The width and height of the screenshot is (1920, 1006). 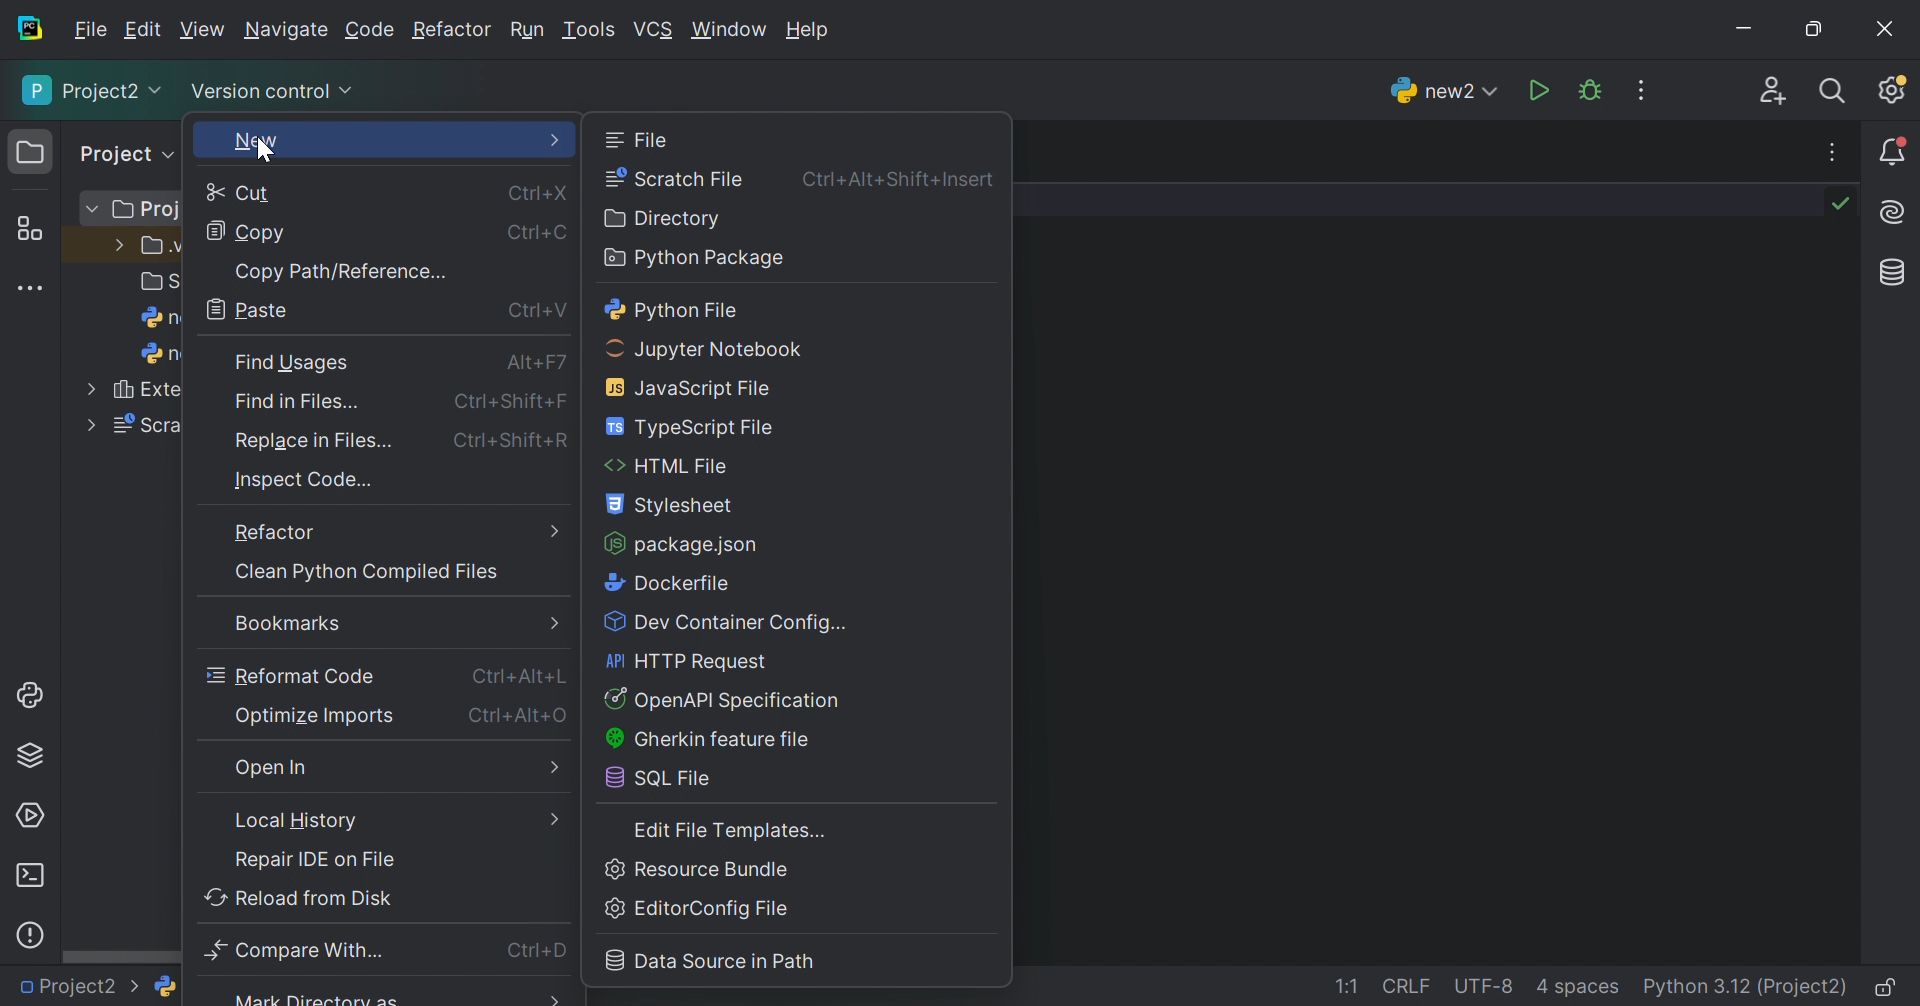 I want to click on Mark Directory as, so click(x=318, y=999).